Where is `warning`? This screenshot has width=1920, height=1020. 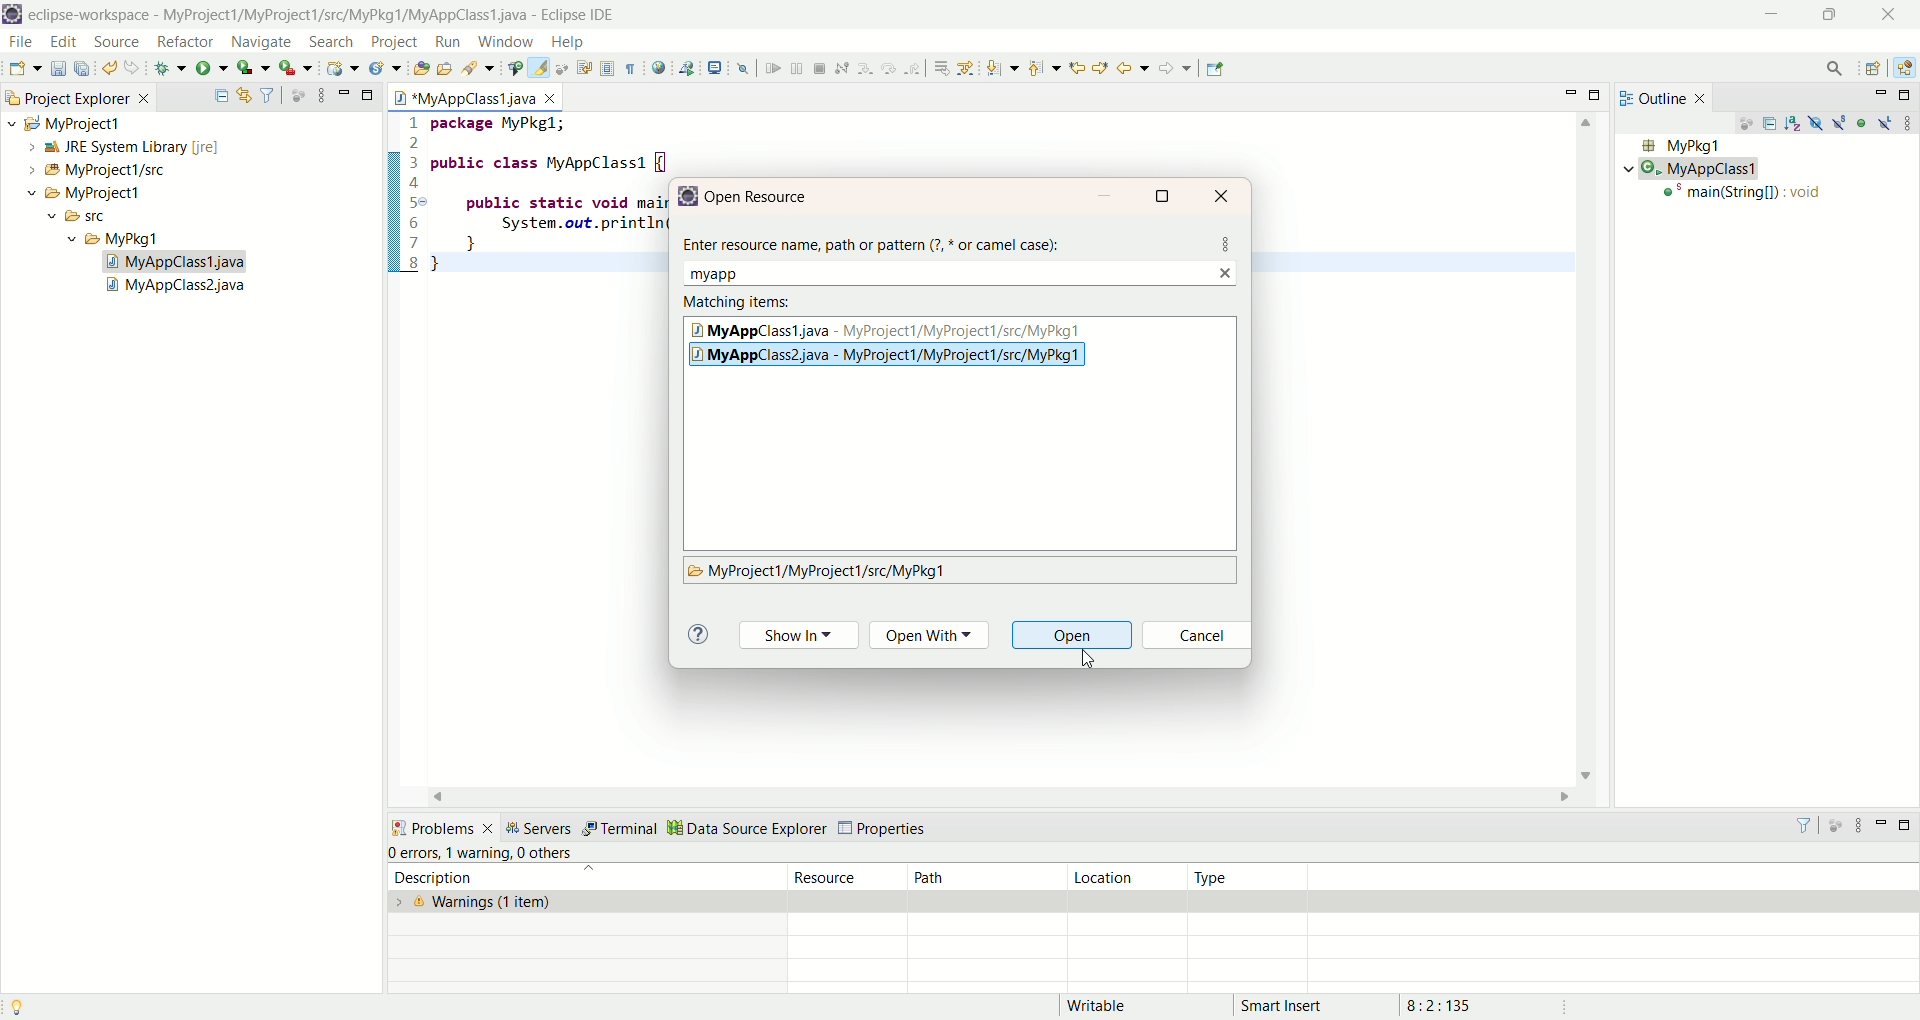
warning is located at coordinates (477, 851).